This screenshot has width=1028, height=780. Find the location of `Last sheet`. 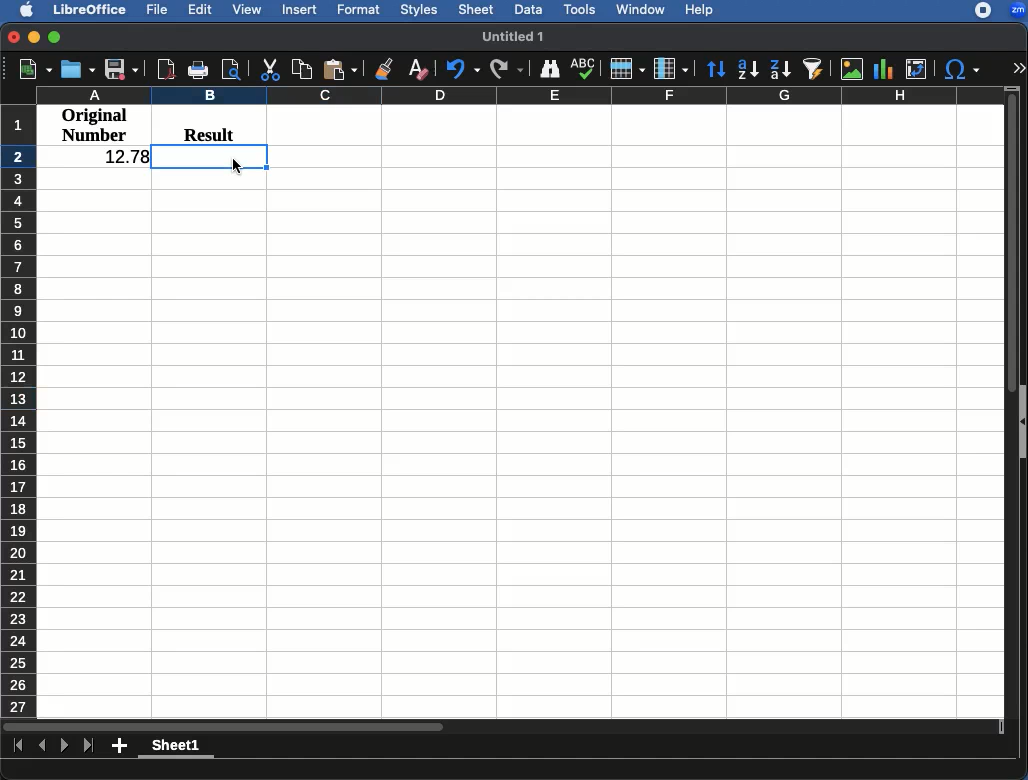

Last sheet is located at coordinates (90, 747).